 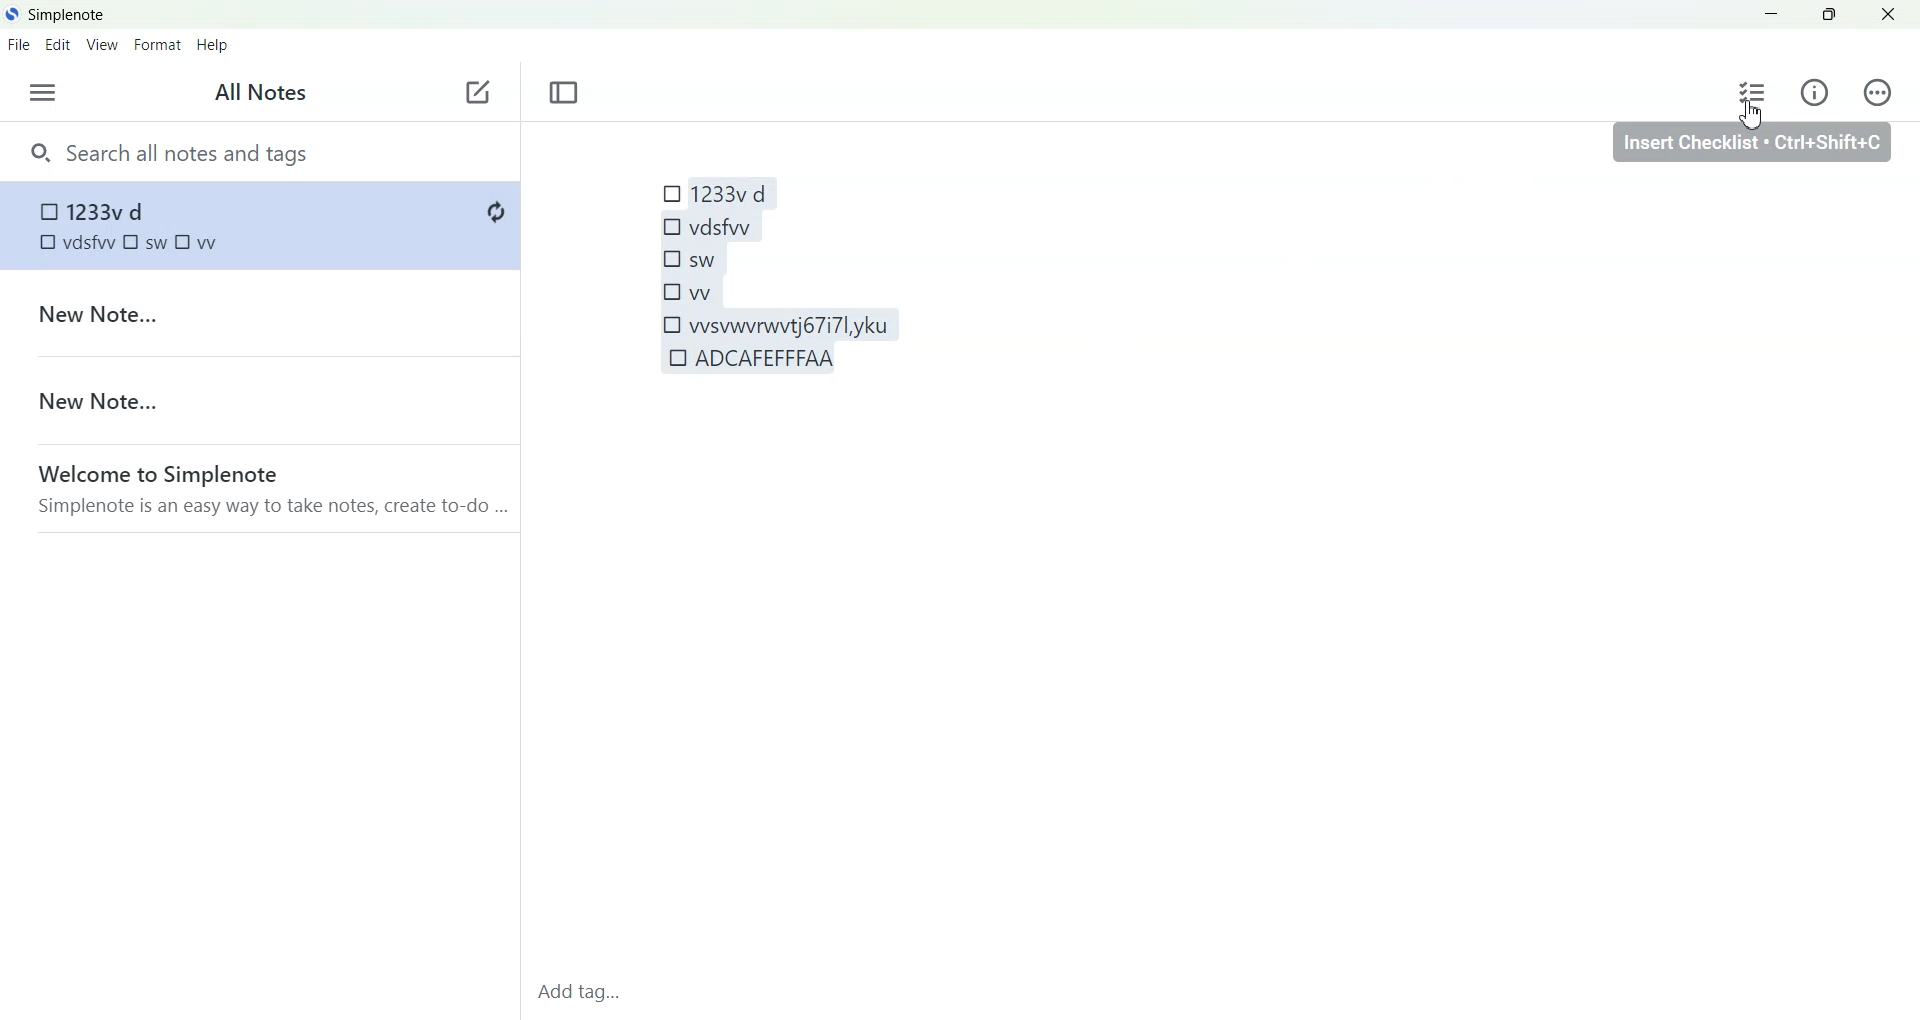 I want to click on Minimize, so click(x=1771, y=16).